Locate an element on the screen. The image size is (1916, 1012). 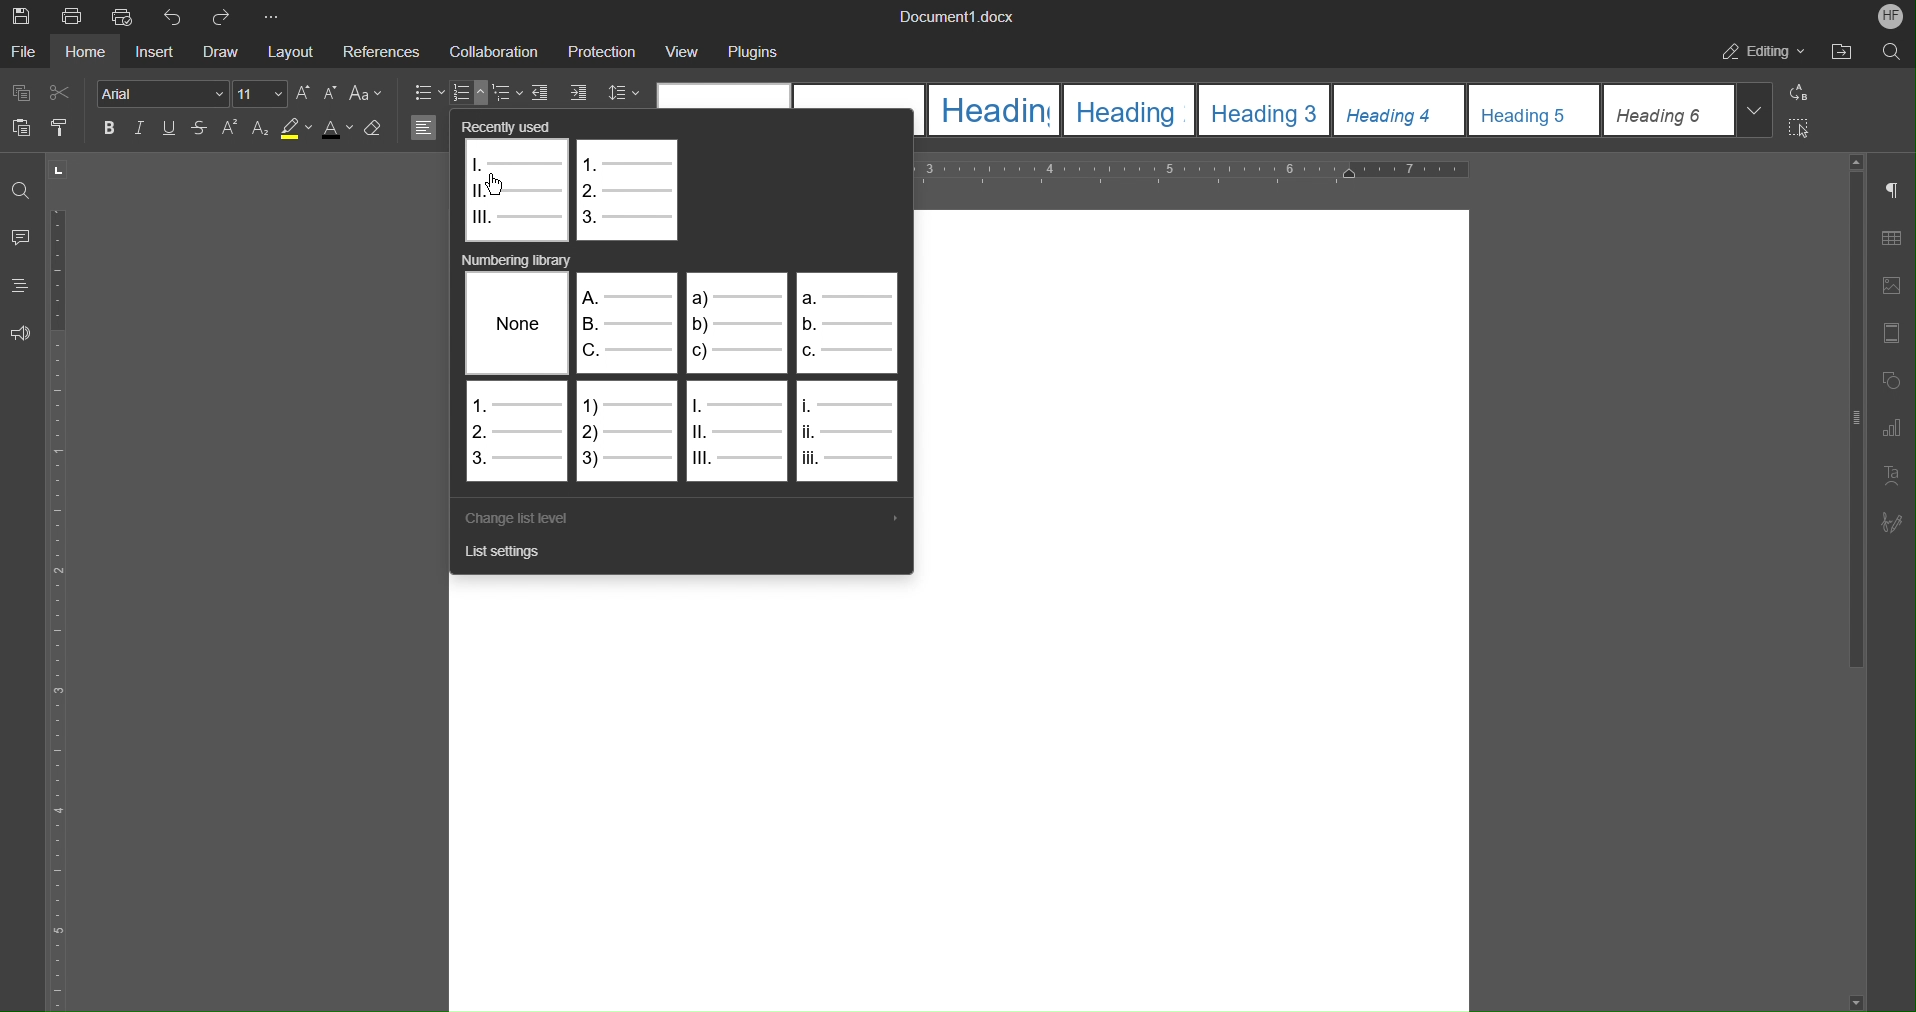
Font is located at coordinates (163, 94).